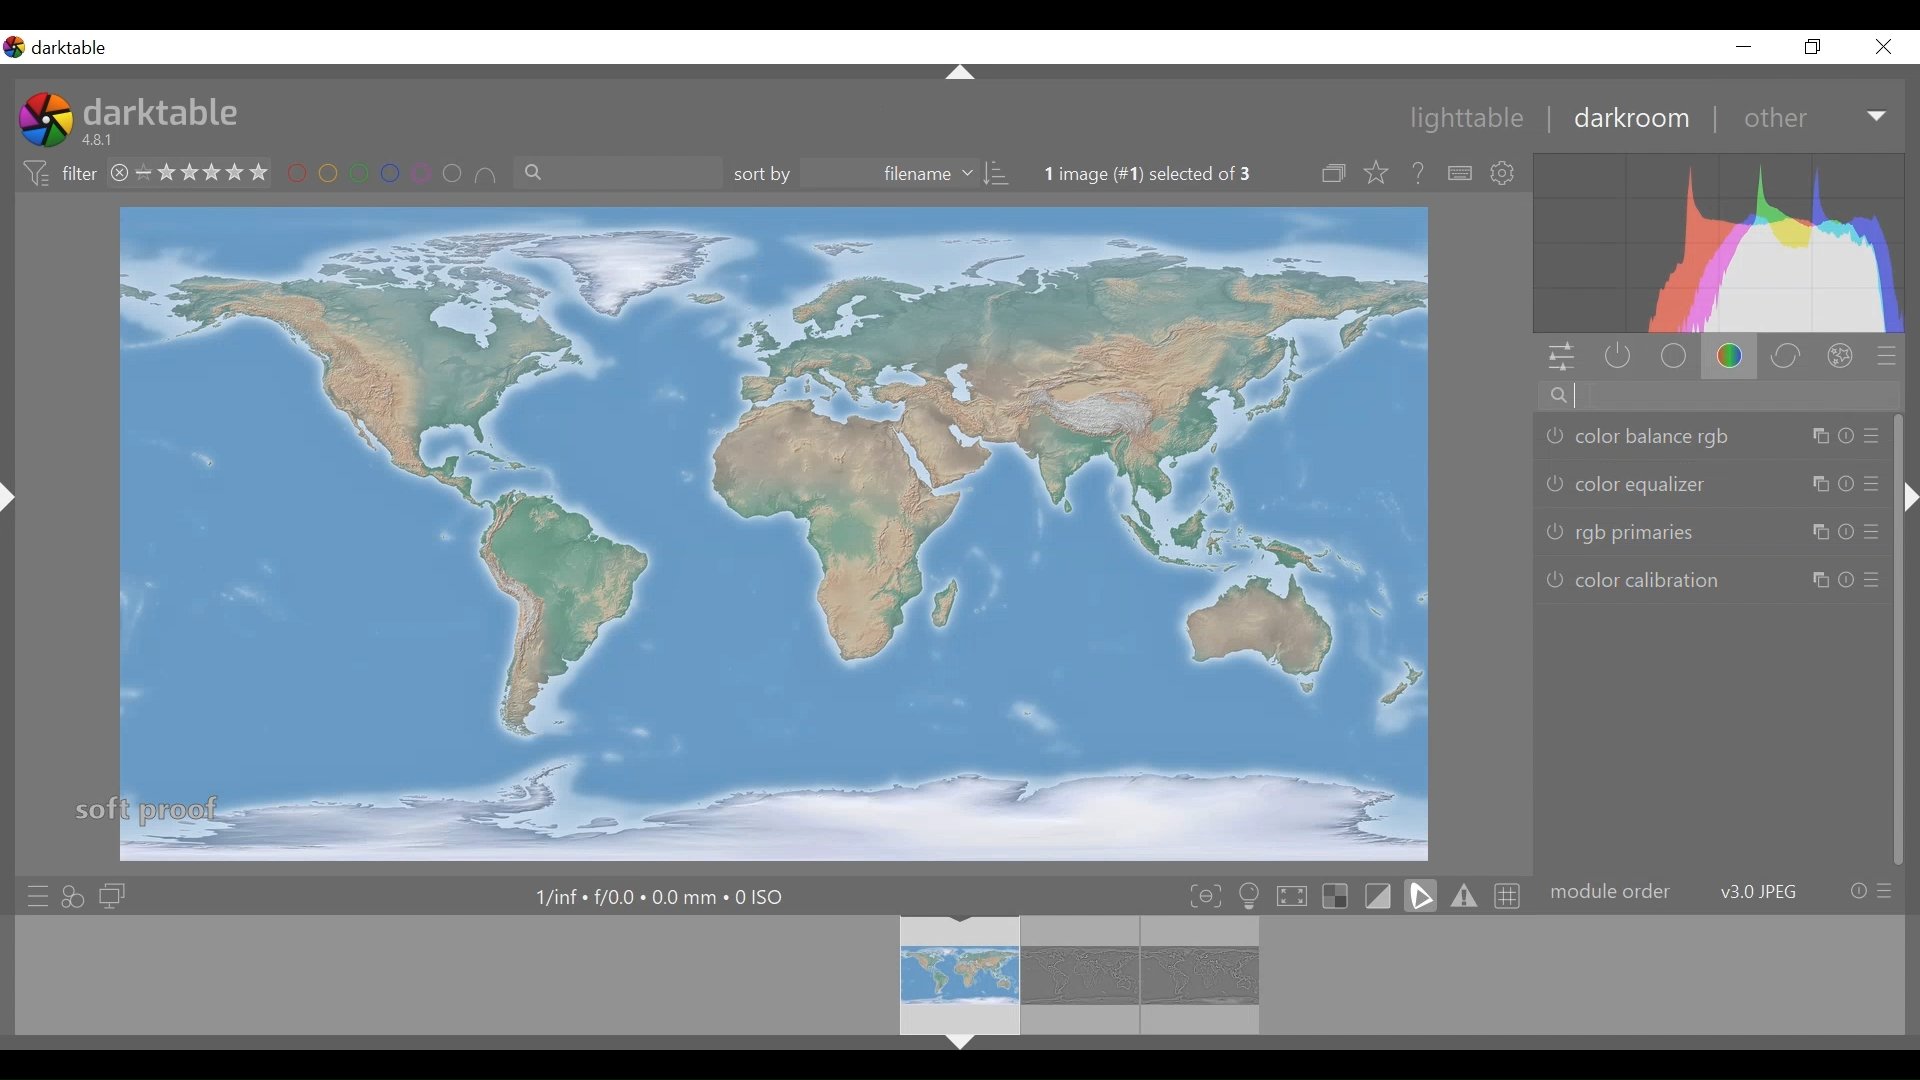 The width and height of the screenshot is (1920, 1080). Describe the element at coordinates (1205, 896) in the screenshot. I see `toggle focus-peaking mode` at that location.